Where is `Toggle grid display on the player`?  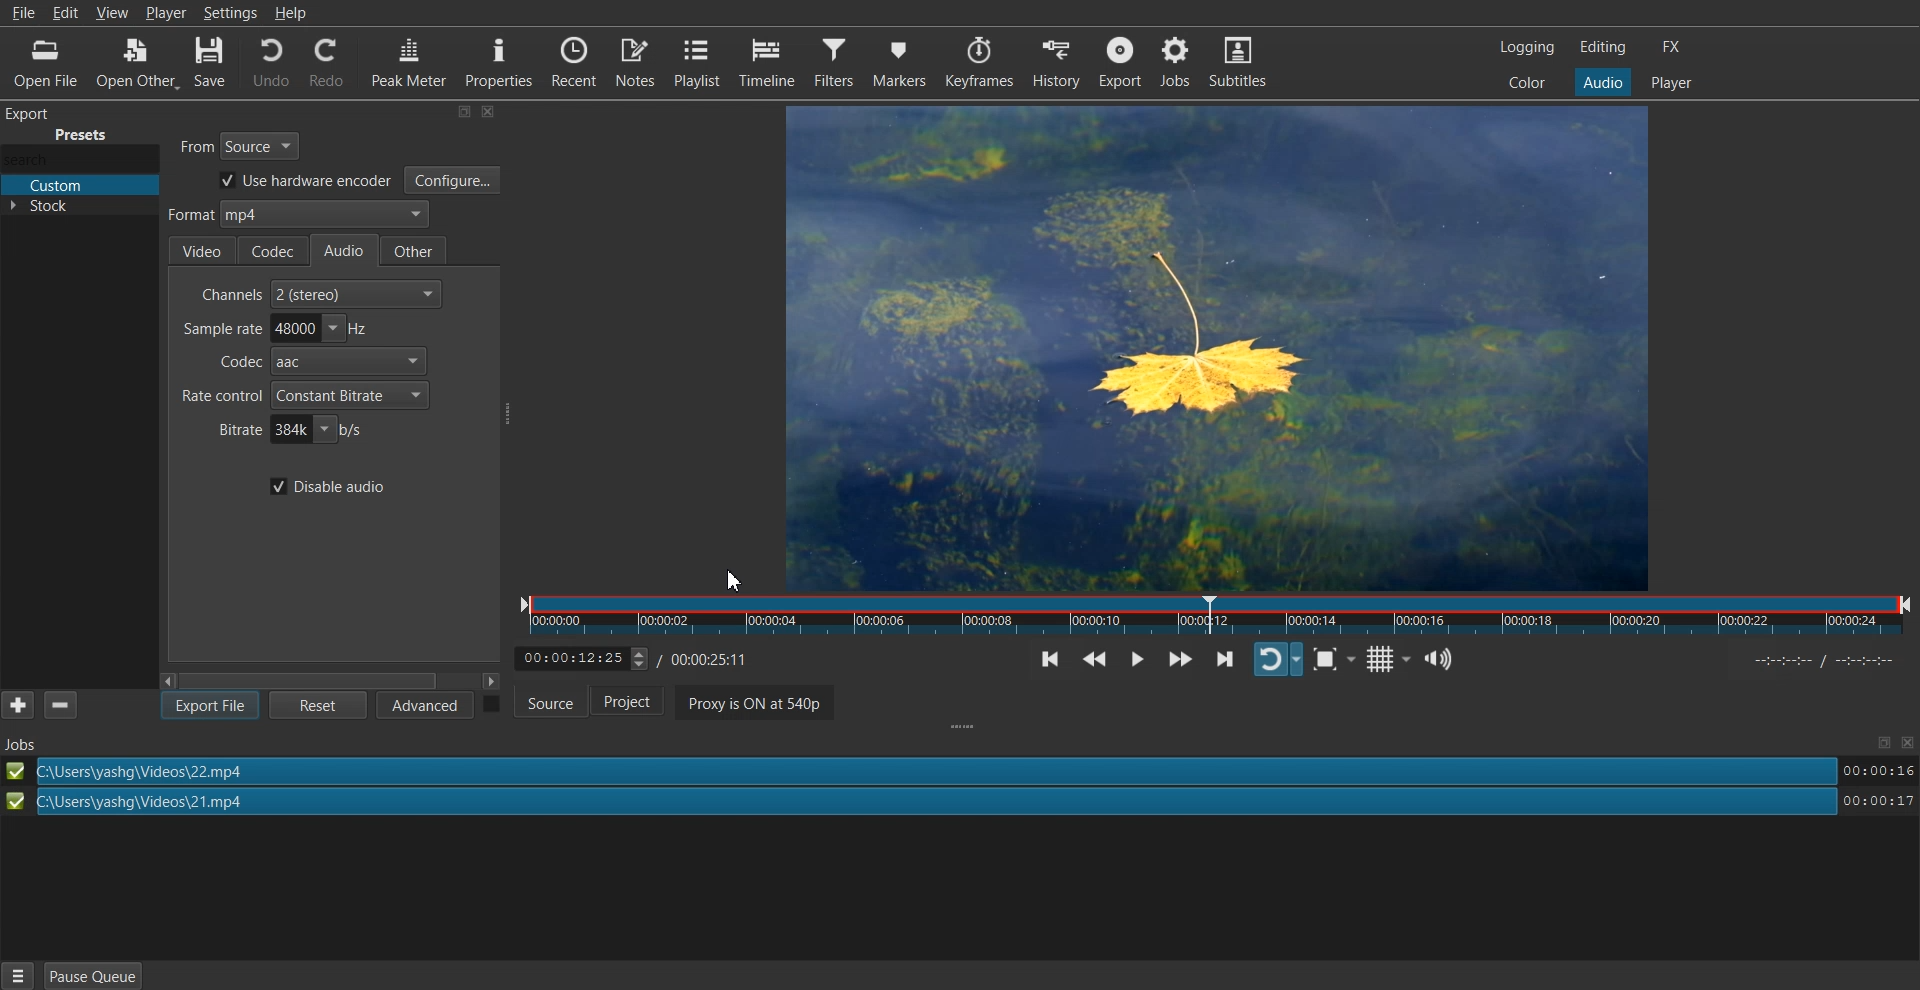 Toggle grid display on the player is located at coordinates (1391, 659).